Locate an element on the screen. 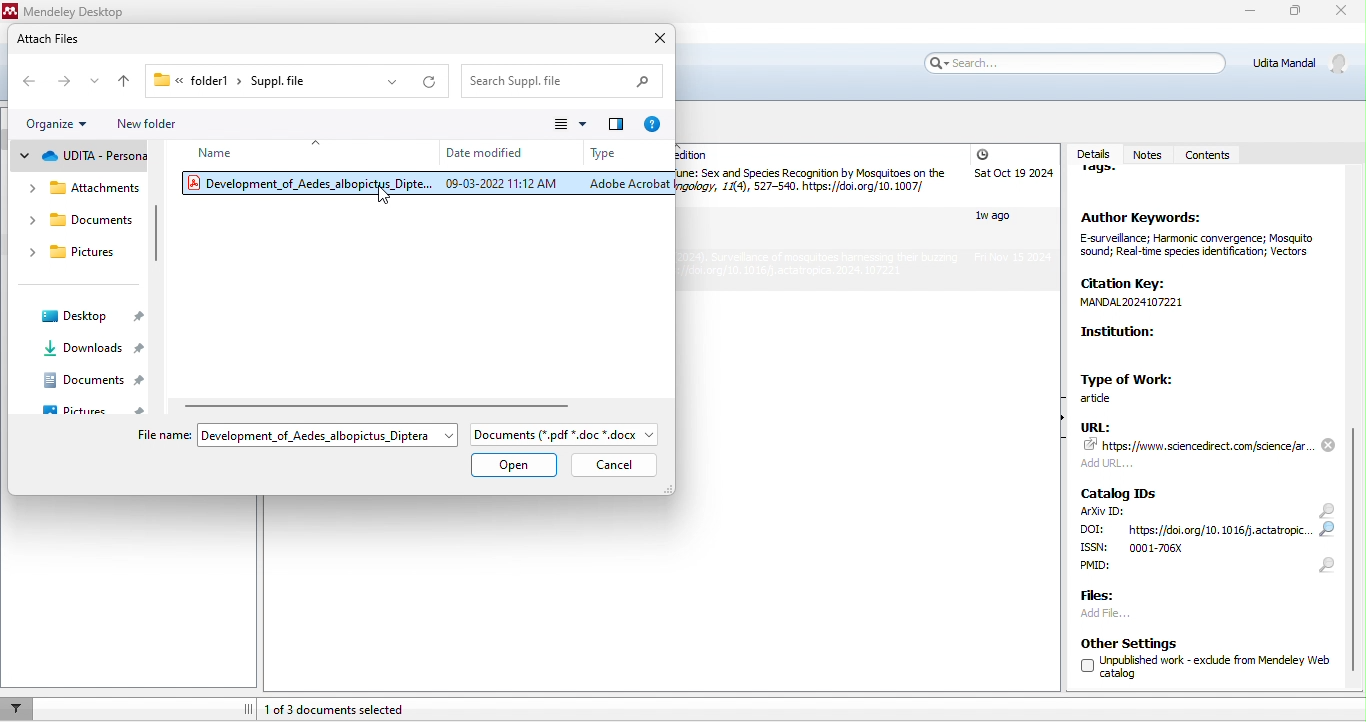 The width and height of the screenshot is (1366, 722). type is located at coordinates (603, 153).